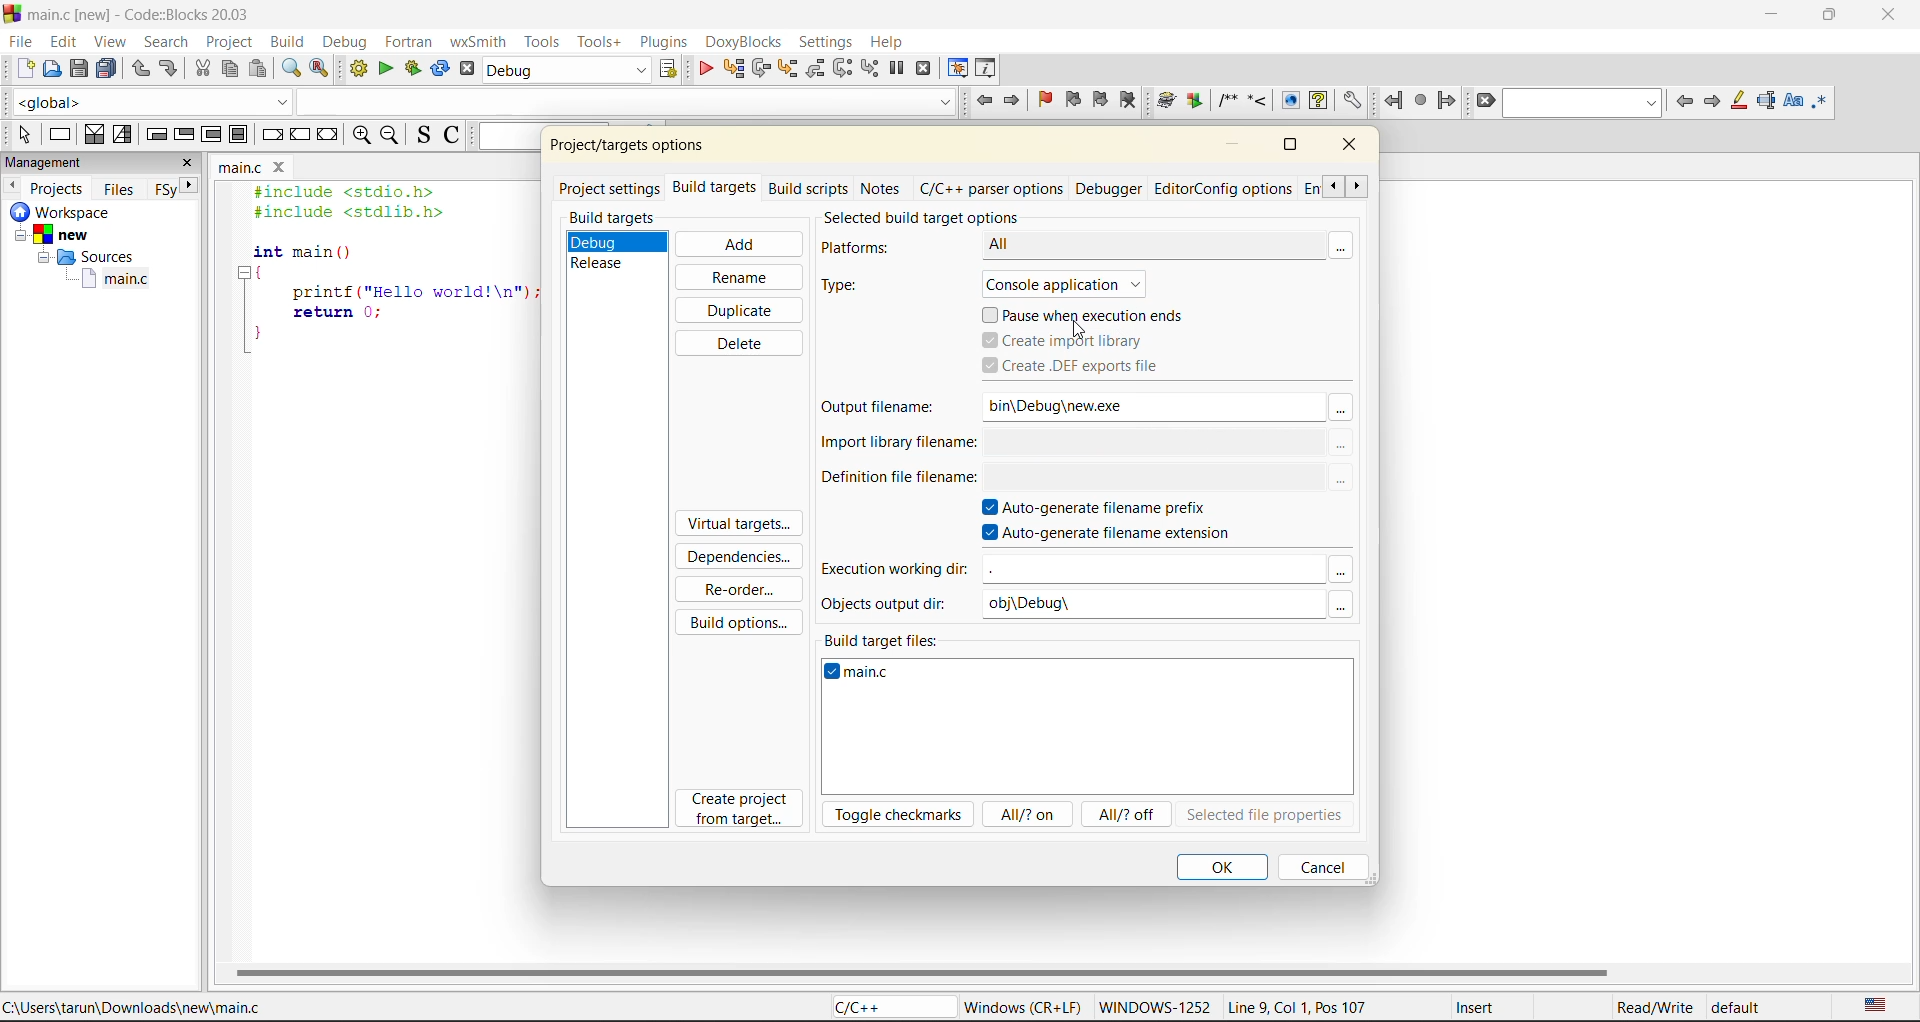  I want to click on dependencies, so click(746, 560).